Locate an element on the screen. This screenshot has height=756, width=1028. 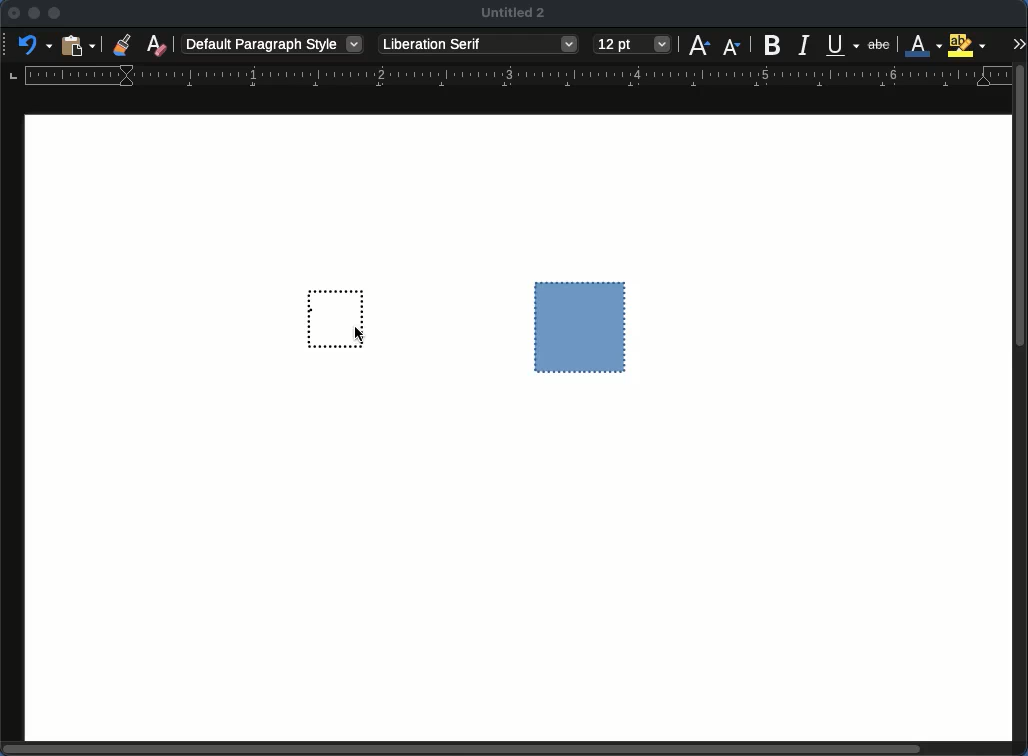
clone formatting is located at coordinates (121, 43).